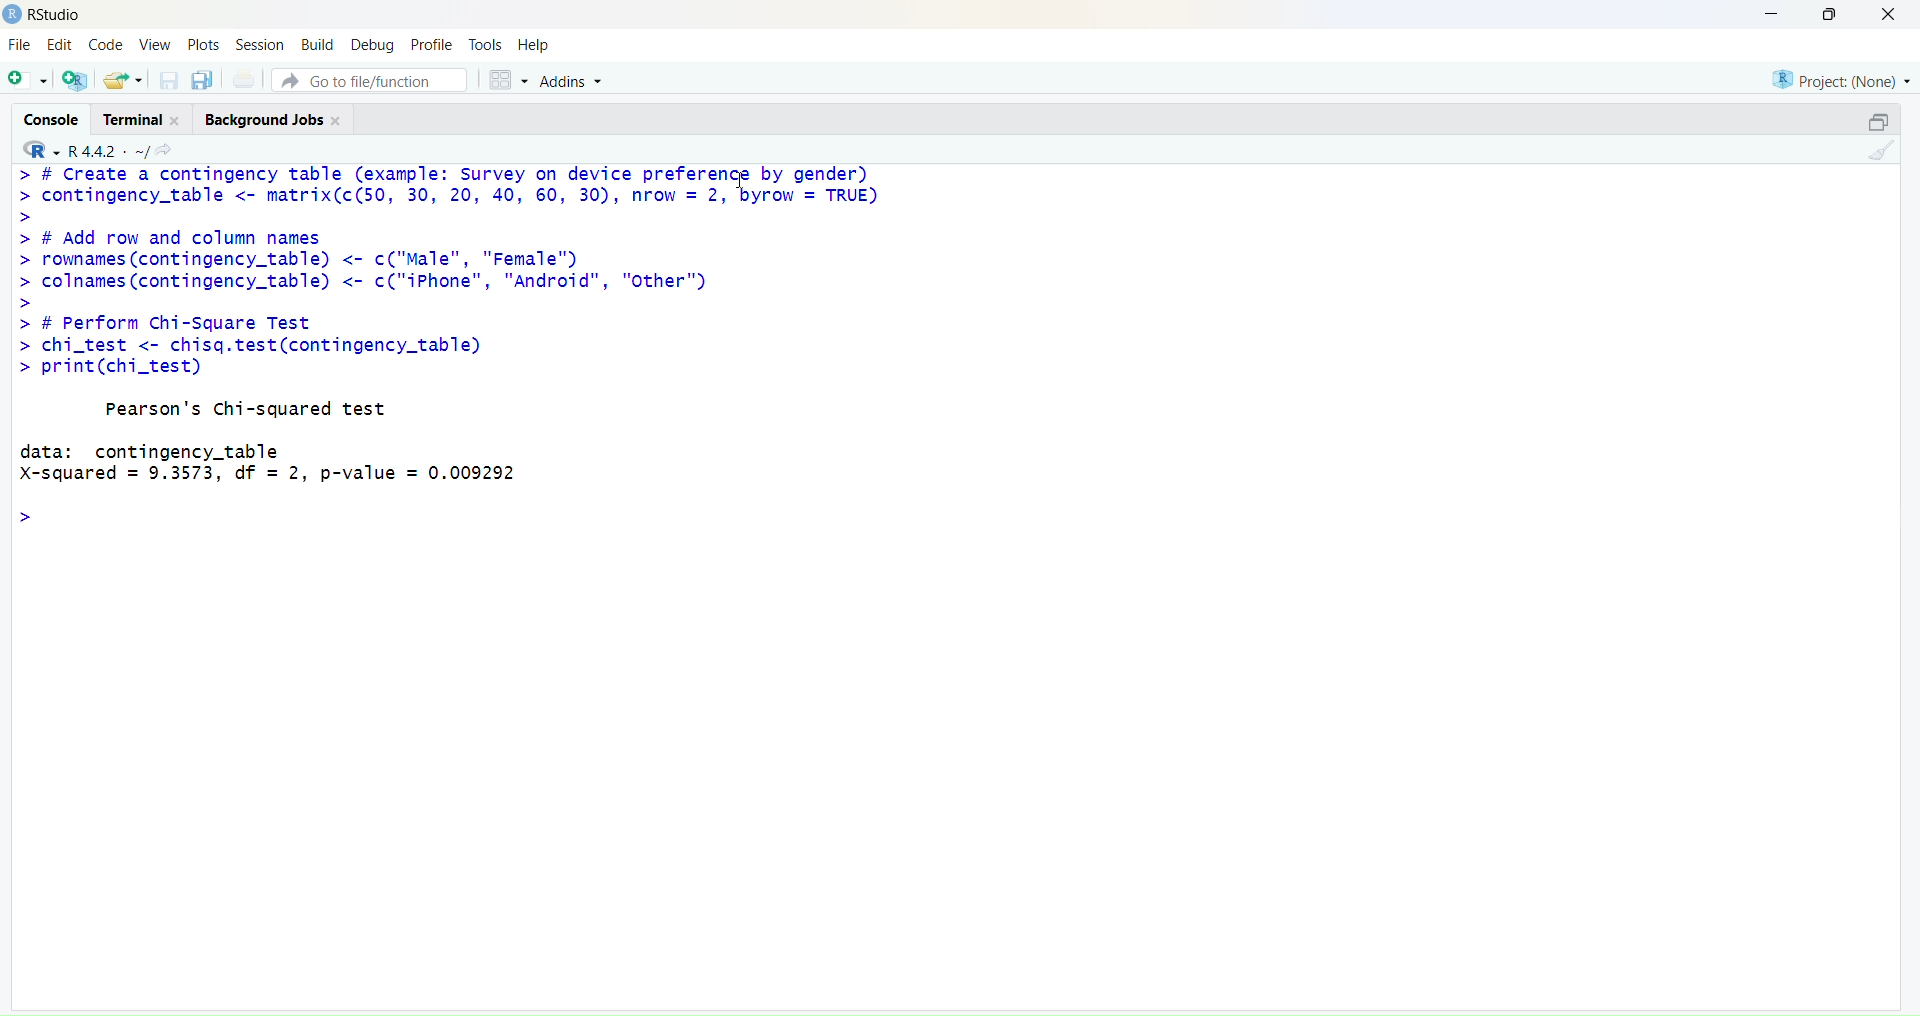 This screenshot has width=1920, height=1016. I want to click on >, so click(24, 517).